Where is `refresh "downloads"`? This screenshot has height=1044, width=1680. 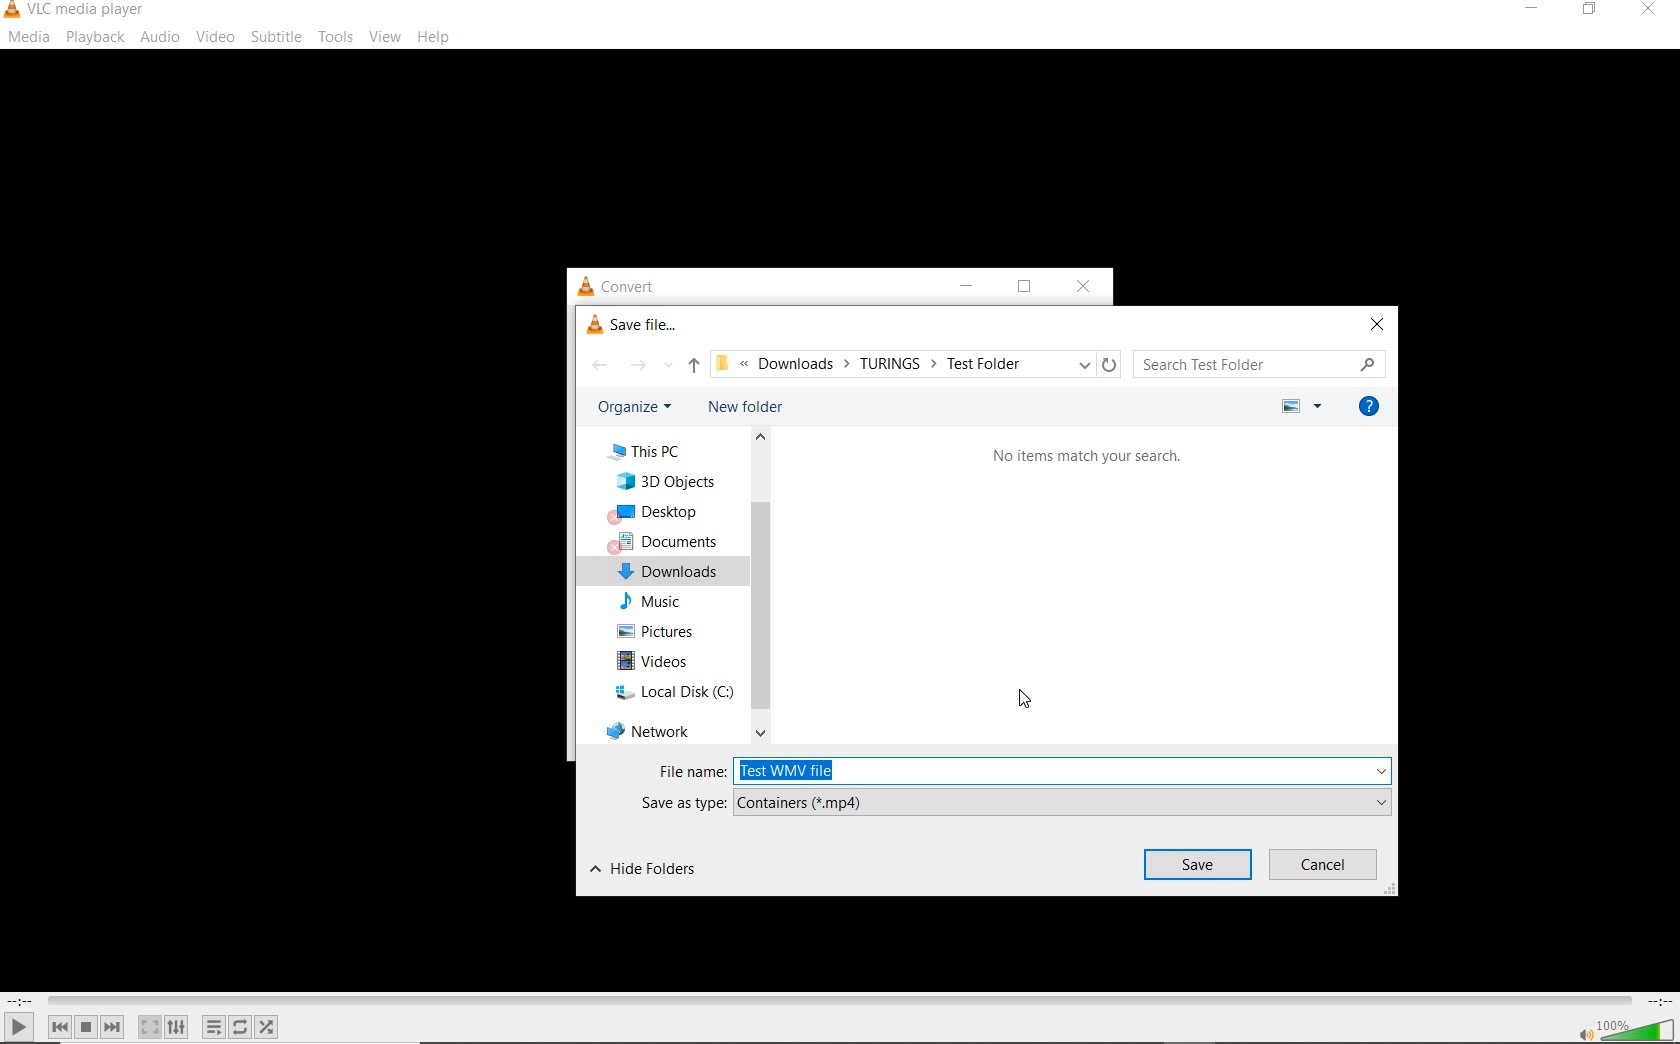 refresh "downloads" is located at coordinates (1110, 364).